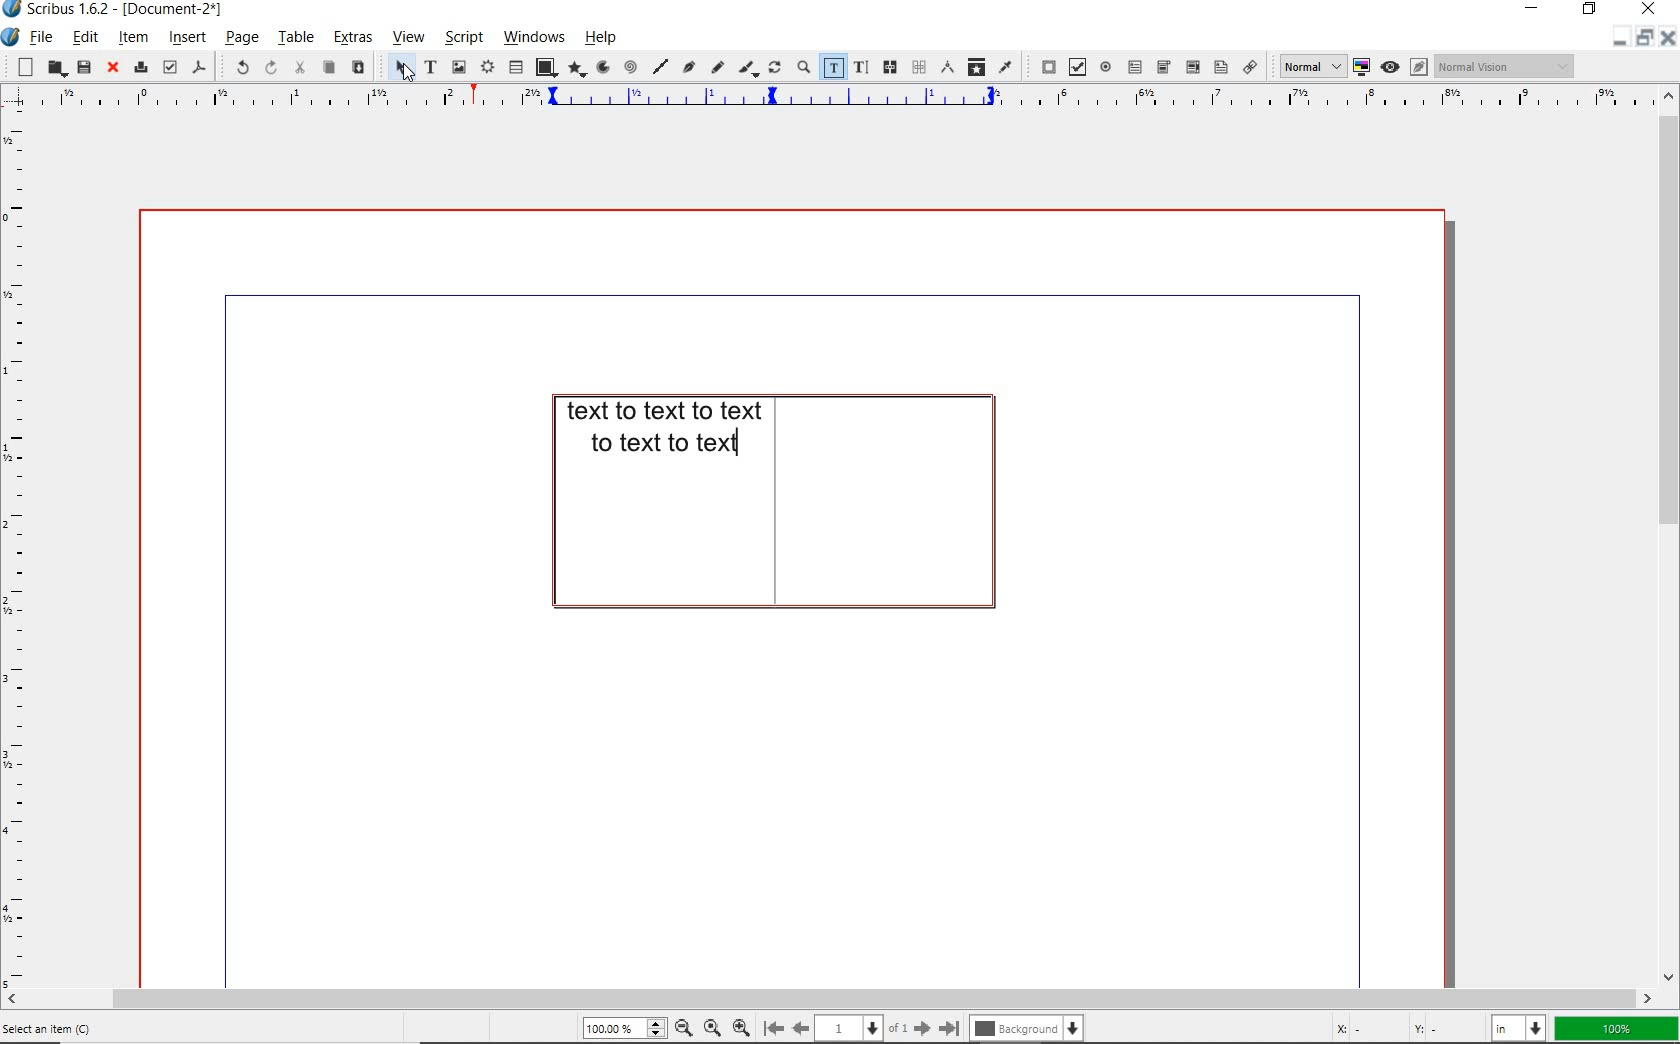 This screenshot has height=1044, width=1680. I want to click on pdf text field, so click(1135, 67).